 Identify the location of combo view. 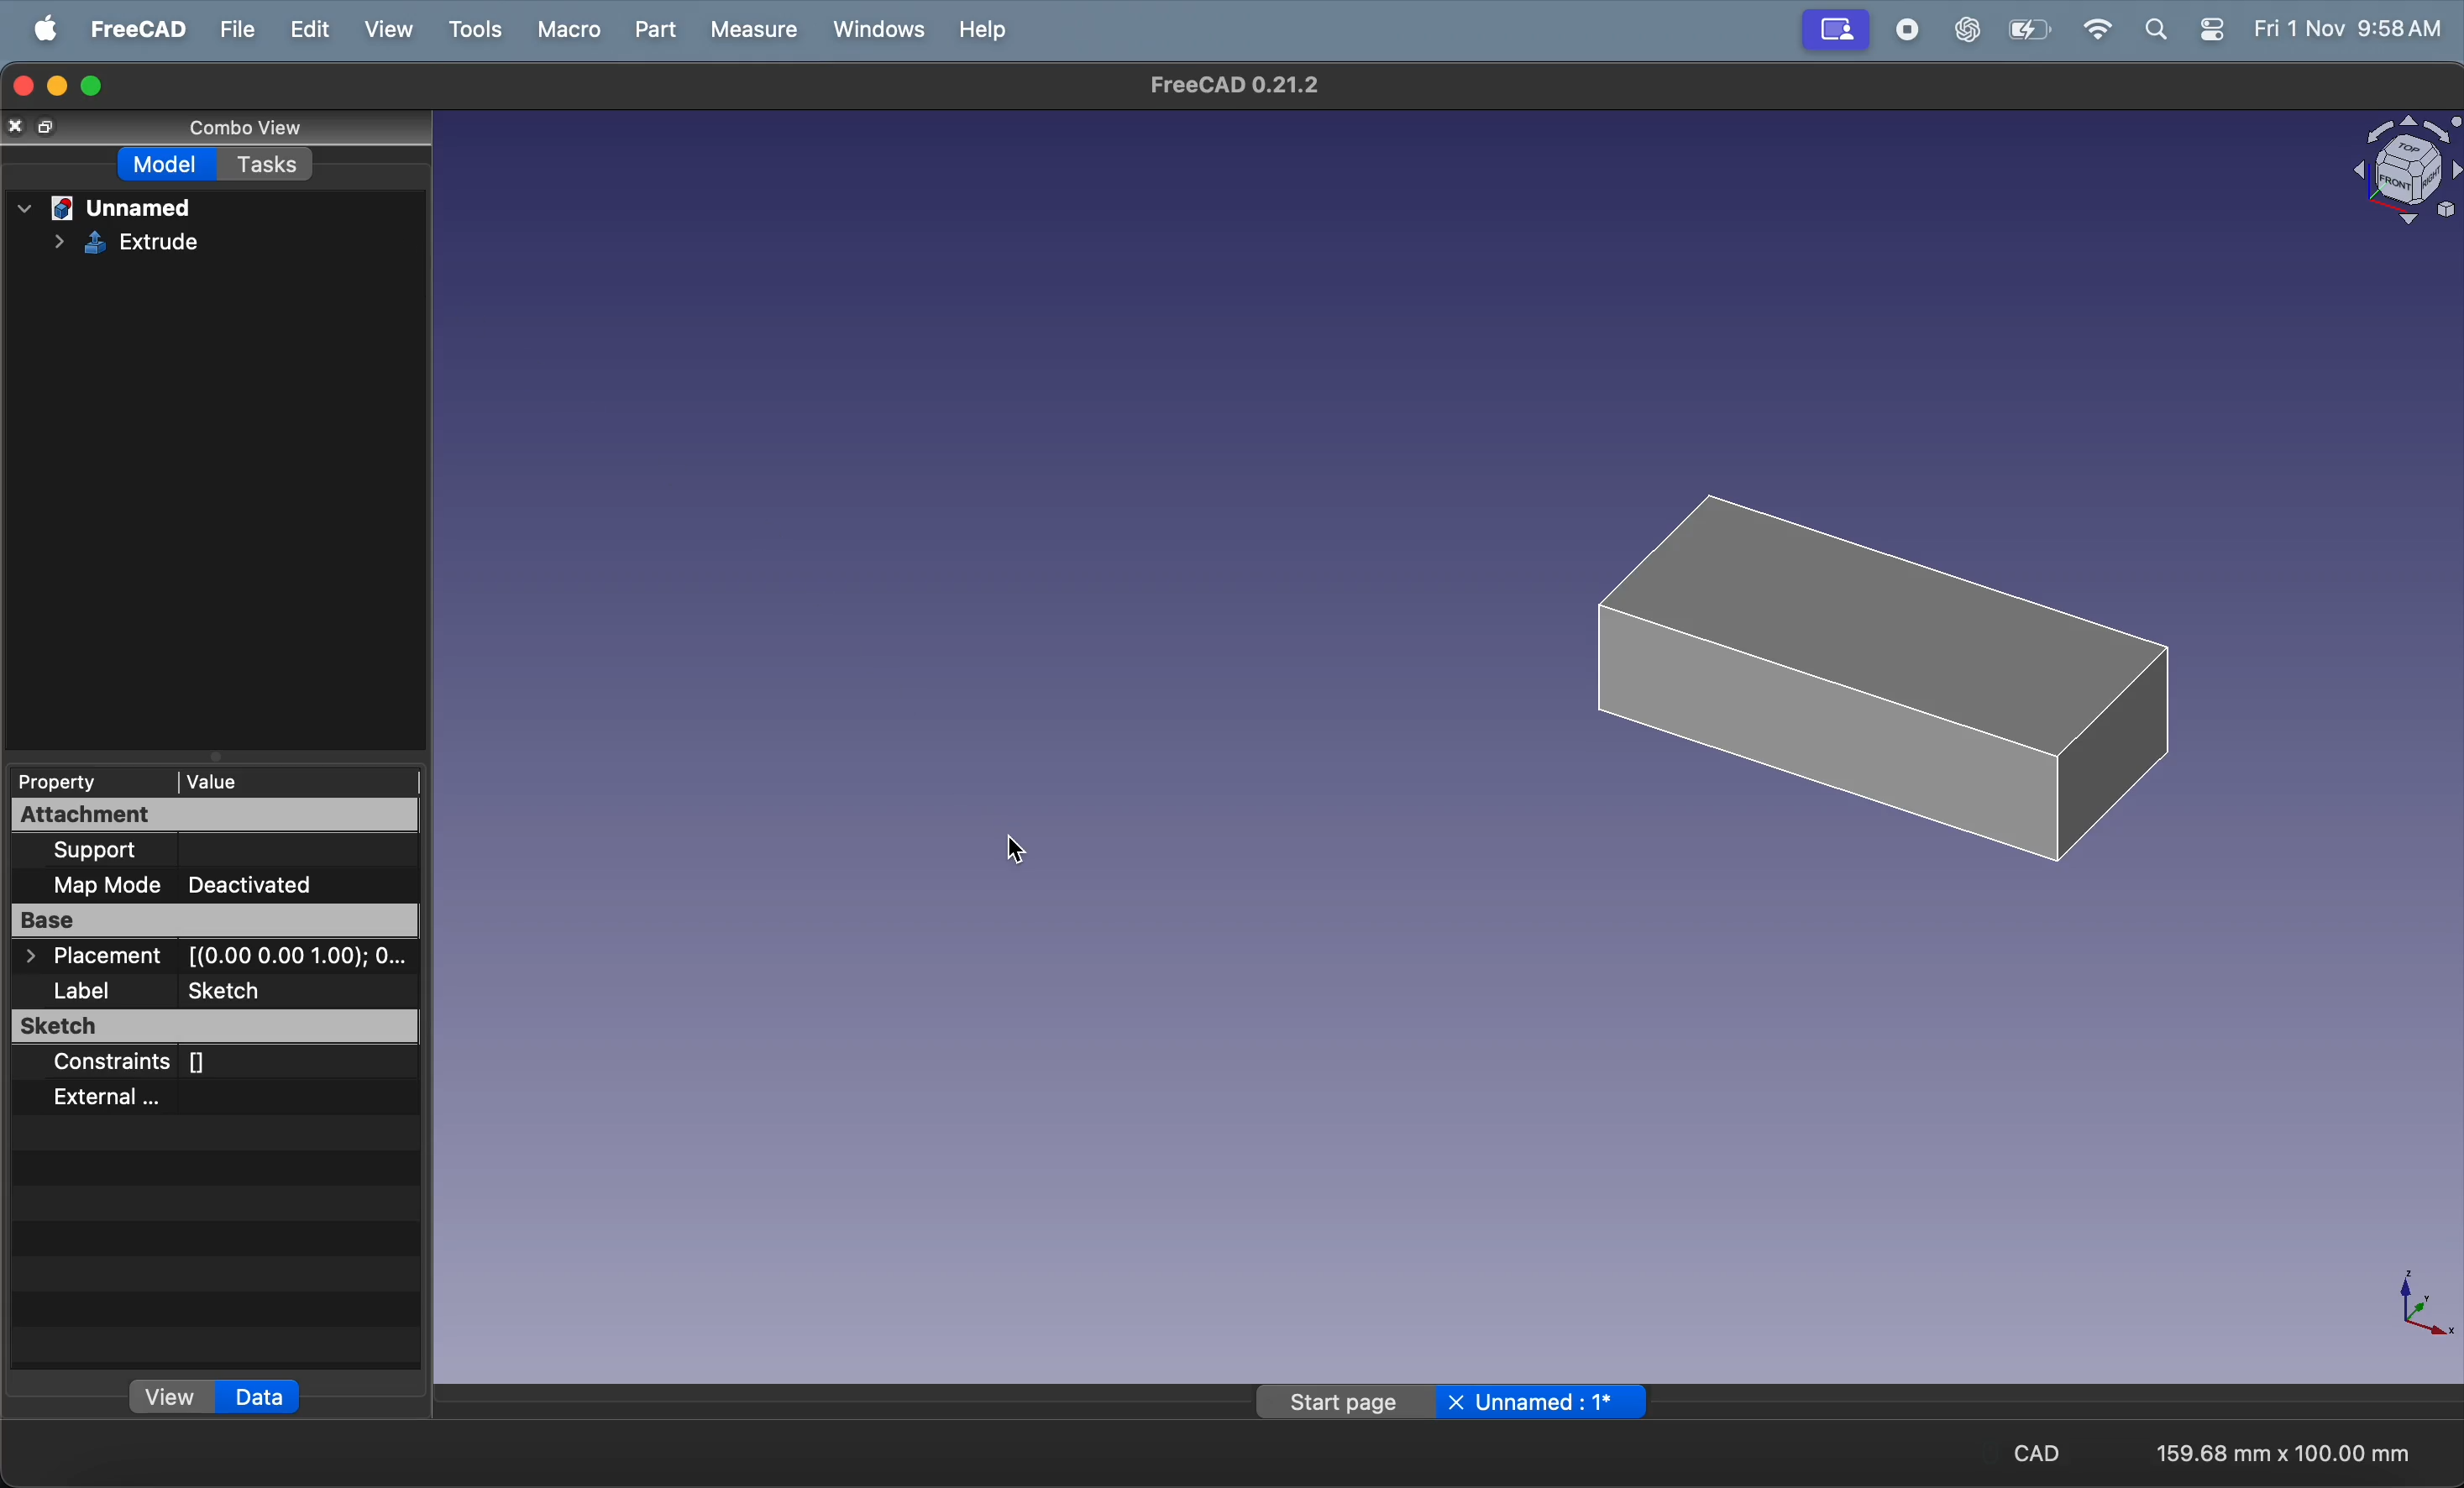
(233, 132).